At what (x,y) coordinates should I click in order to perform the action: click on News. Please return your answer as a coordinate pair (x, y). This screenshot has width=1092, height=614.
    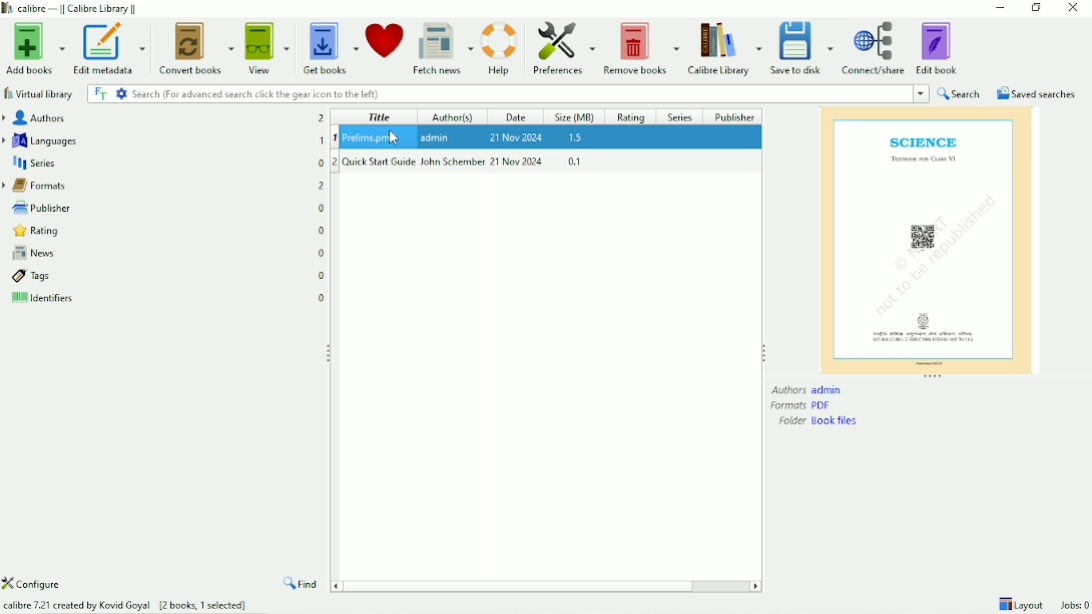
    Looking at the image, I should click on (30, 254).